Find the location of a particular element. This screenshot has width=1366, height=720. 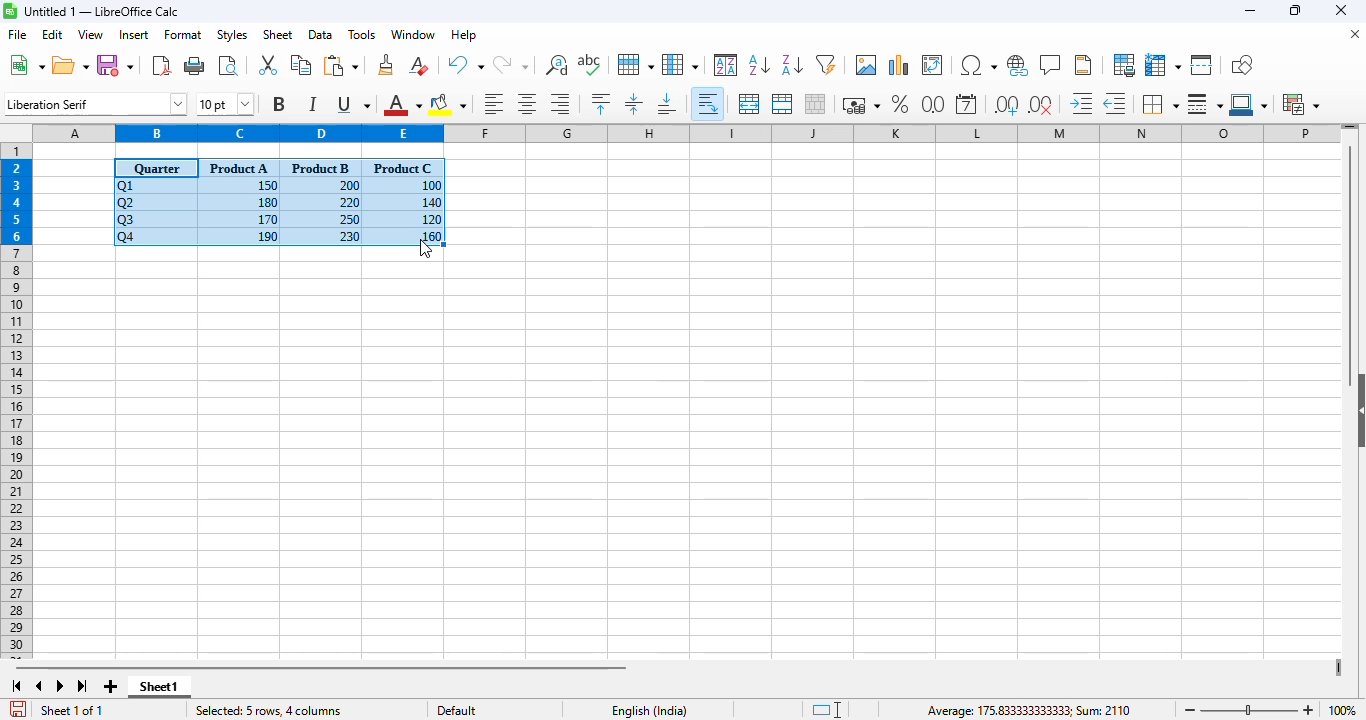

file is located at coordinates (16, 34).